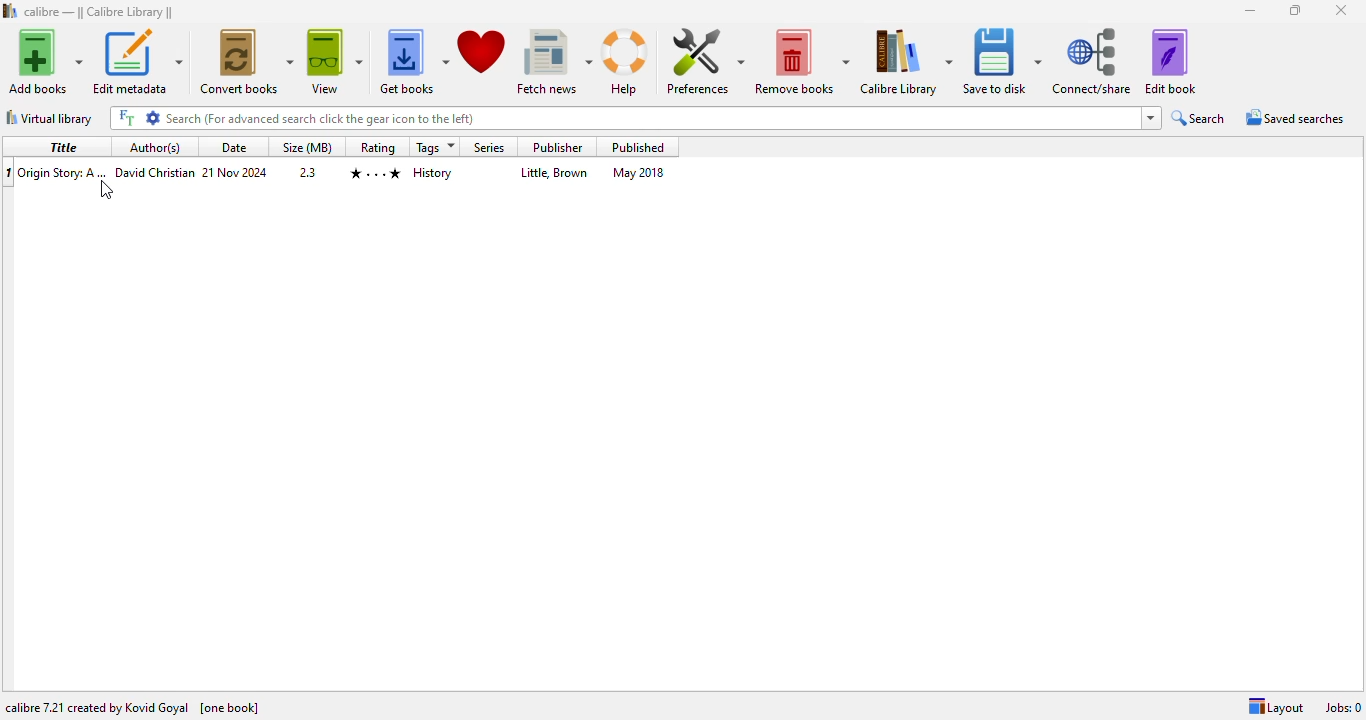 Image resolution: width=1366 pixels, height=720 pixels. Describe the element at coordinates (637, 172) in the screenshot. I see `may 2018` at that location.